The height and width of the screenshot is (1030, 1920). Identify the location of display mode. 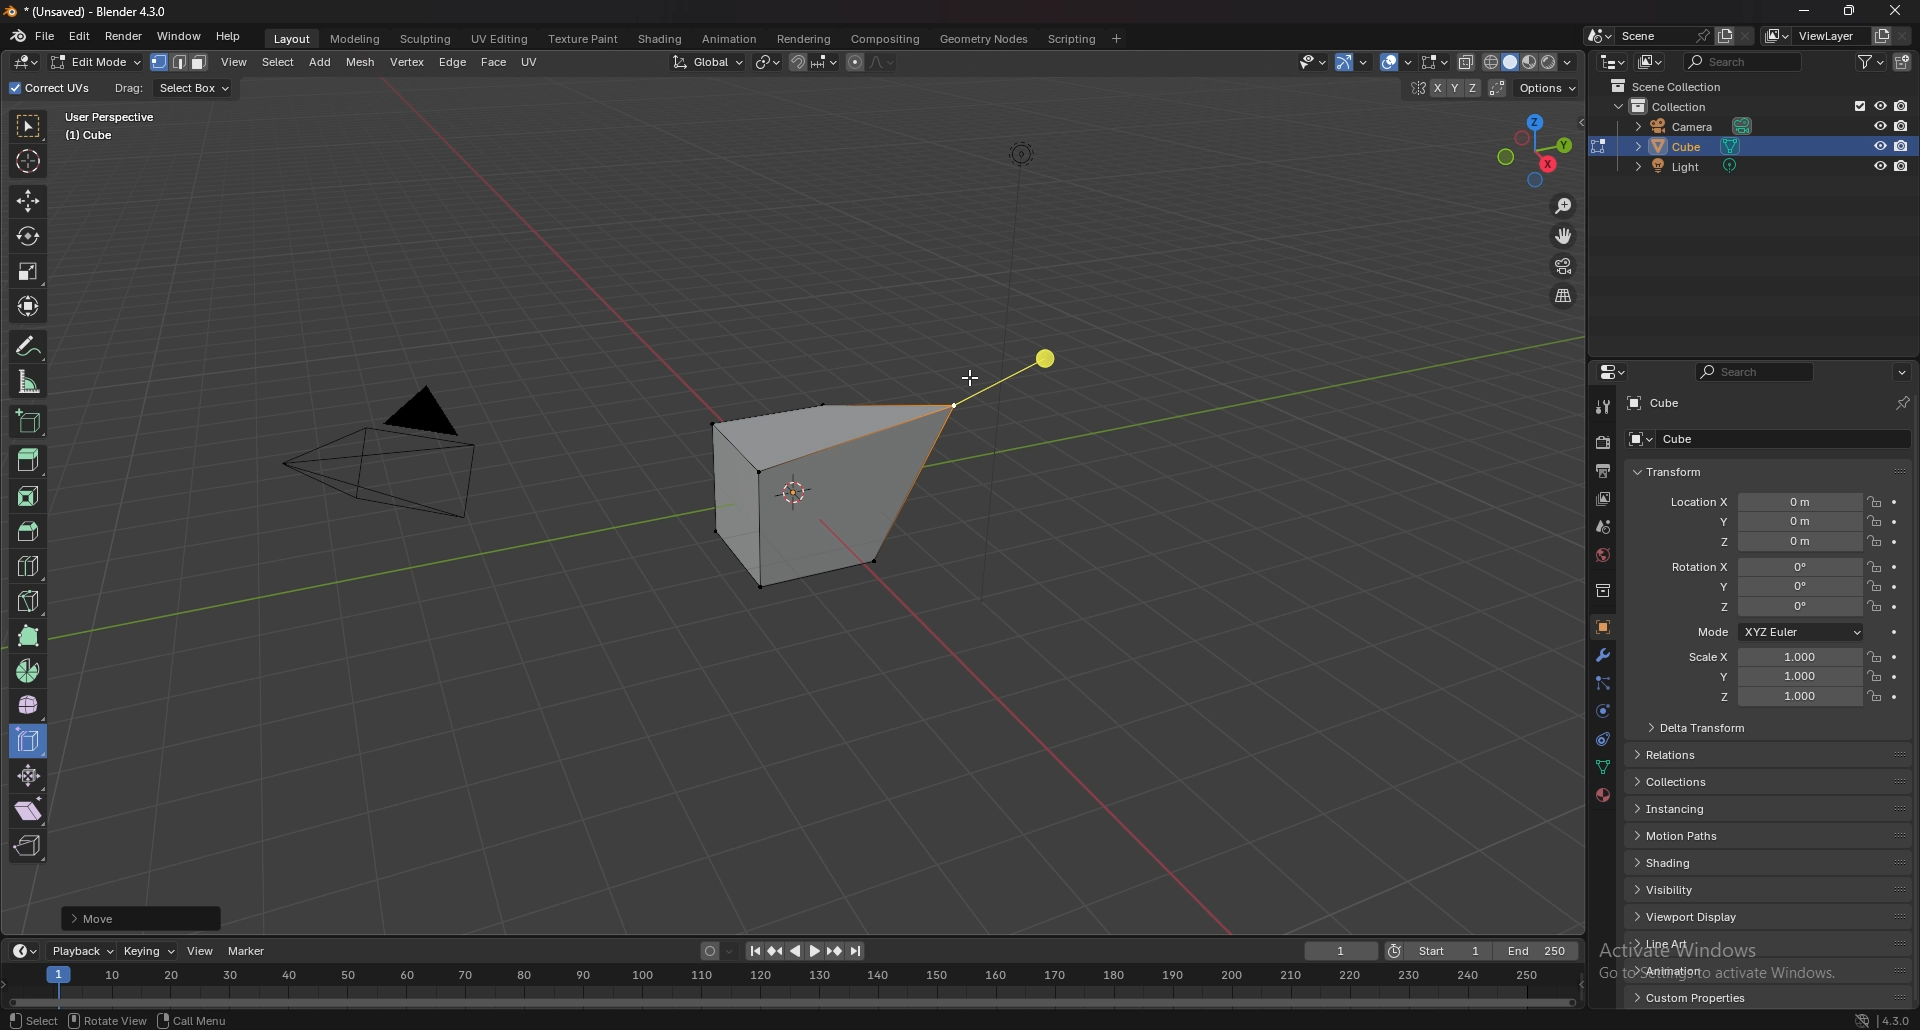
(1651, 62).